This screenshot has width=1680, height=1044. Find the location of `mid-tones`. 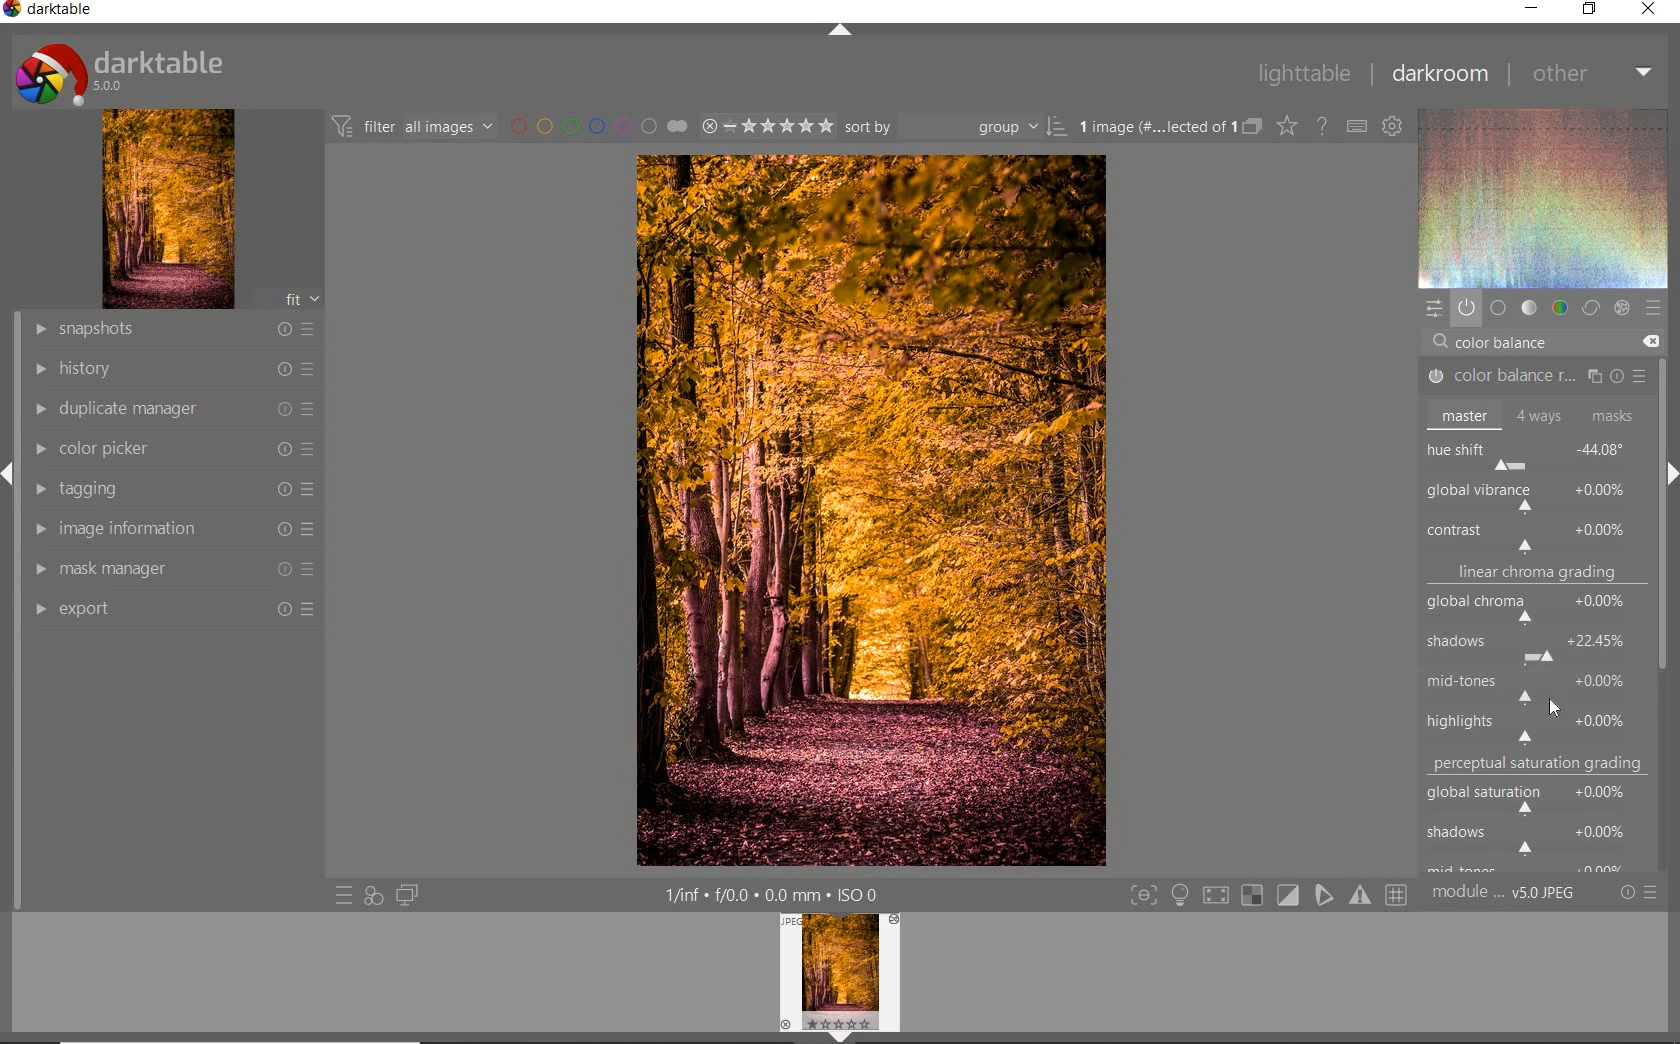

mid-tones is located at coordinates (1532, 685).